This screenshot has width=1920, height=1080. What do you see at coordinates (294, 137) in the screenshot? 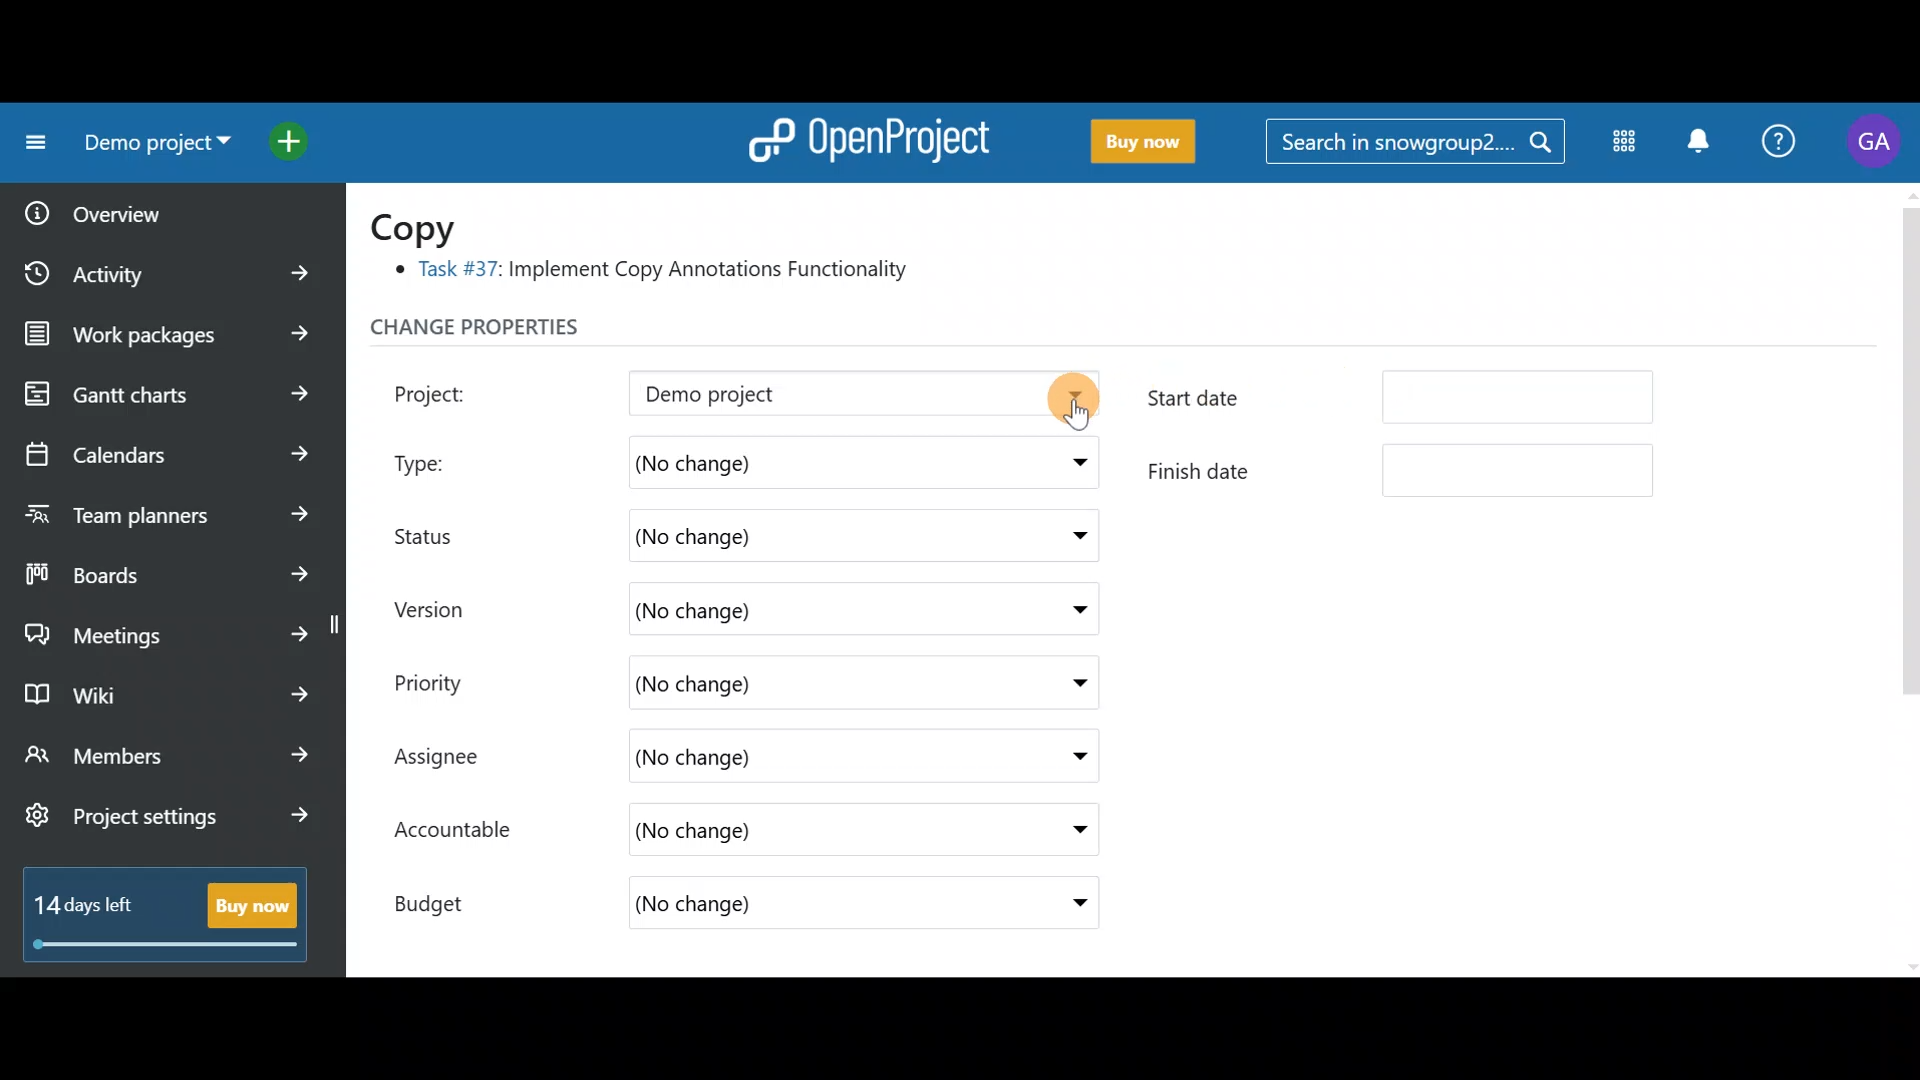
I see `Open quick add menu` at bounding box center [294, 137].